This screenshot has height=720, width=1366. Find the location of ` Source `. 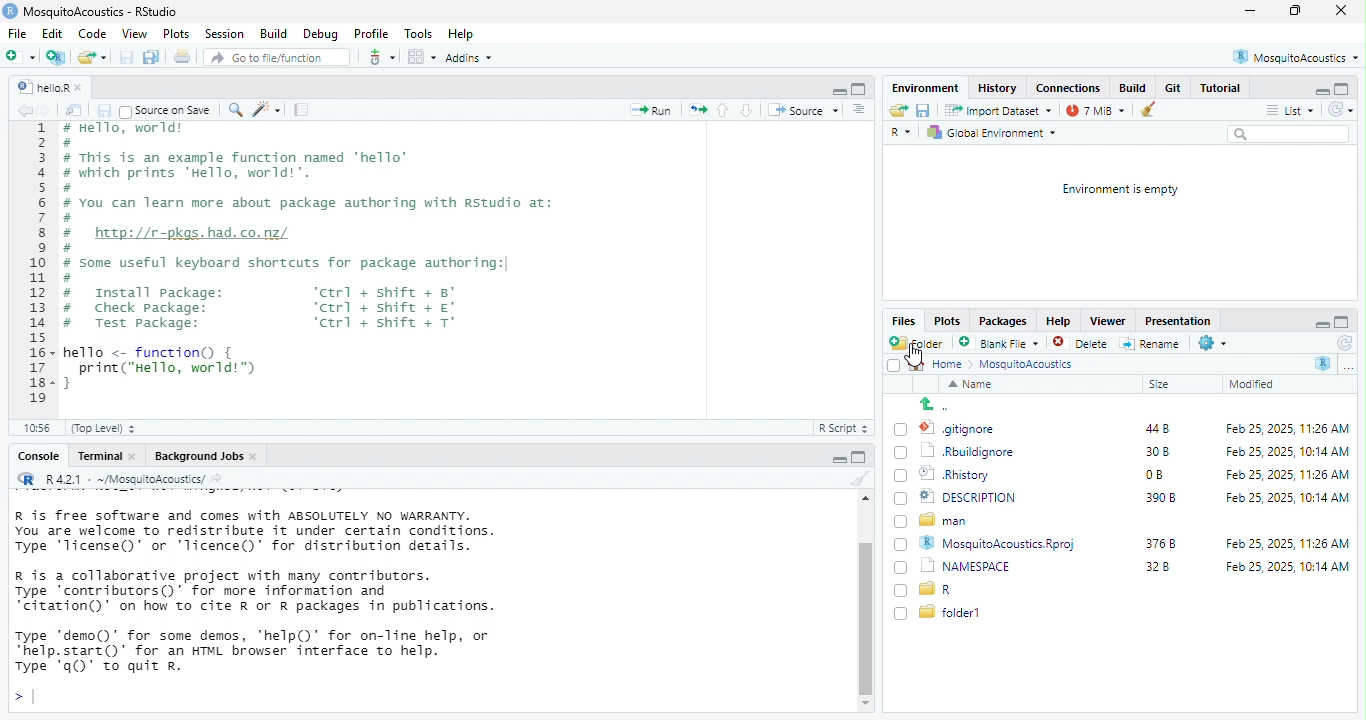

 Source  is located at coordinates (803, 112).